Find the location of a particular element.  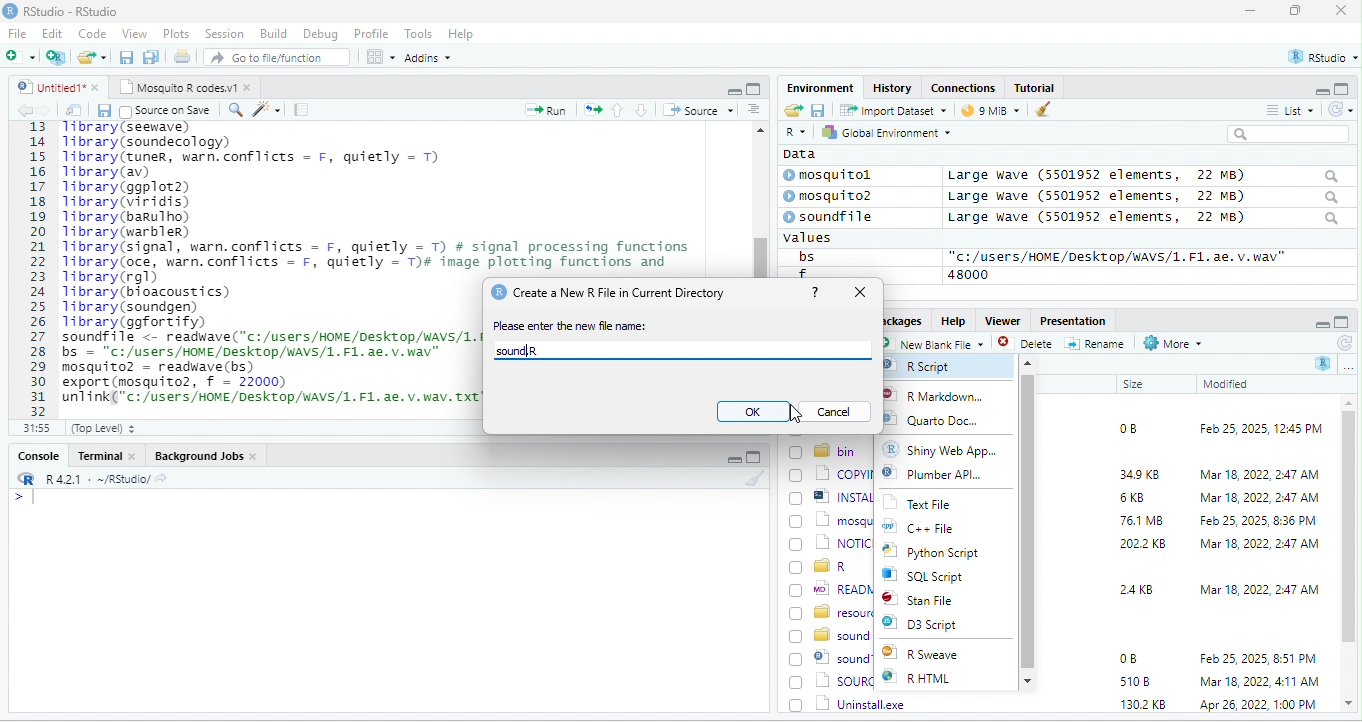

Apr 26, 2022, 1:00 PM is located at coordinates (1260, 706).